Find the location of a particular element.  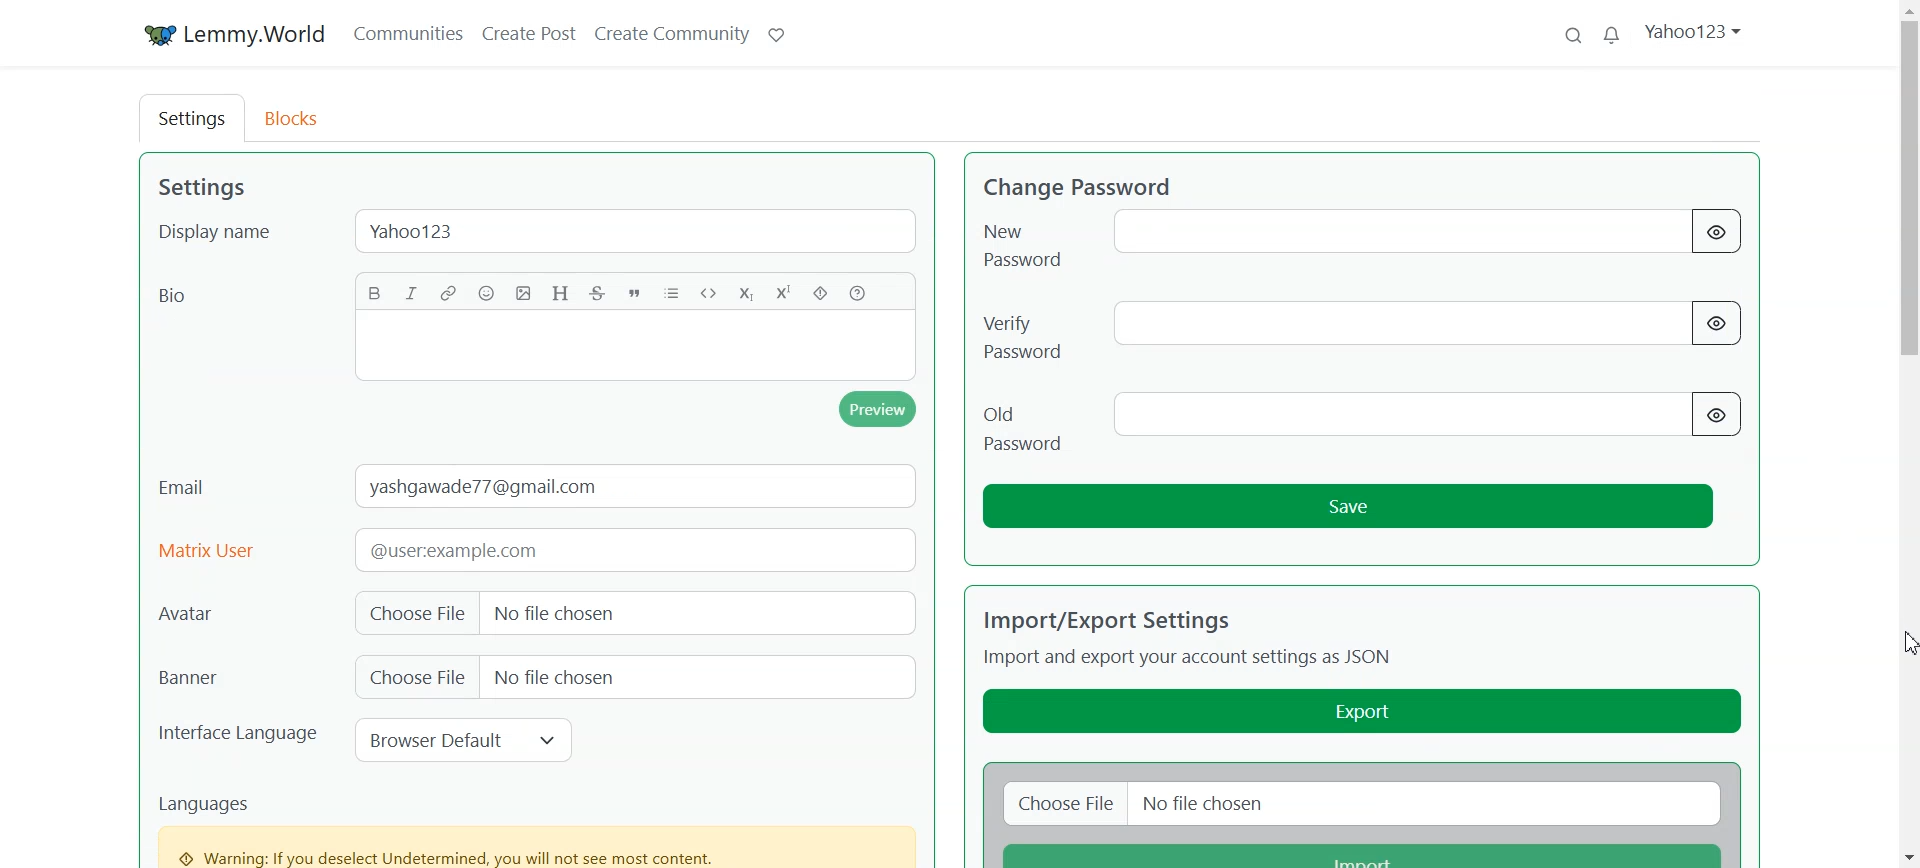

change password is located at coordinates (1083, 187).